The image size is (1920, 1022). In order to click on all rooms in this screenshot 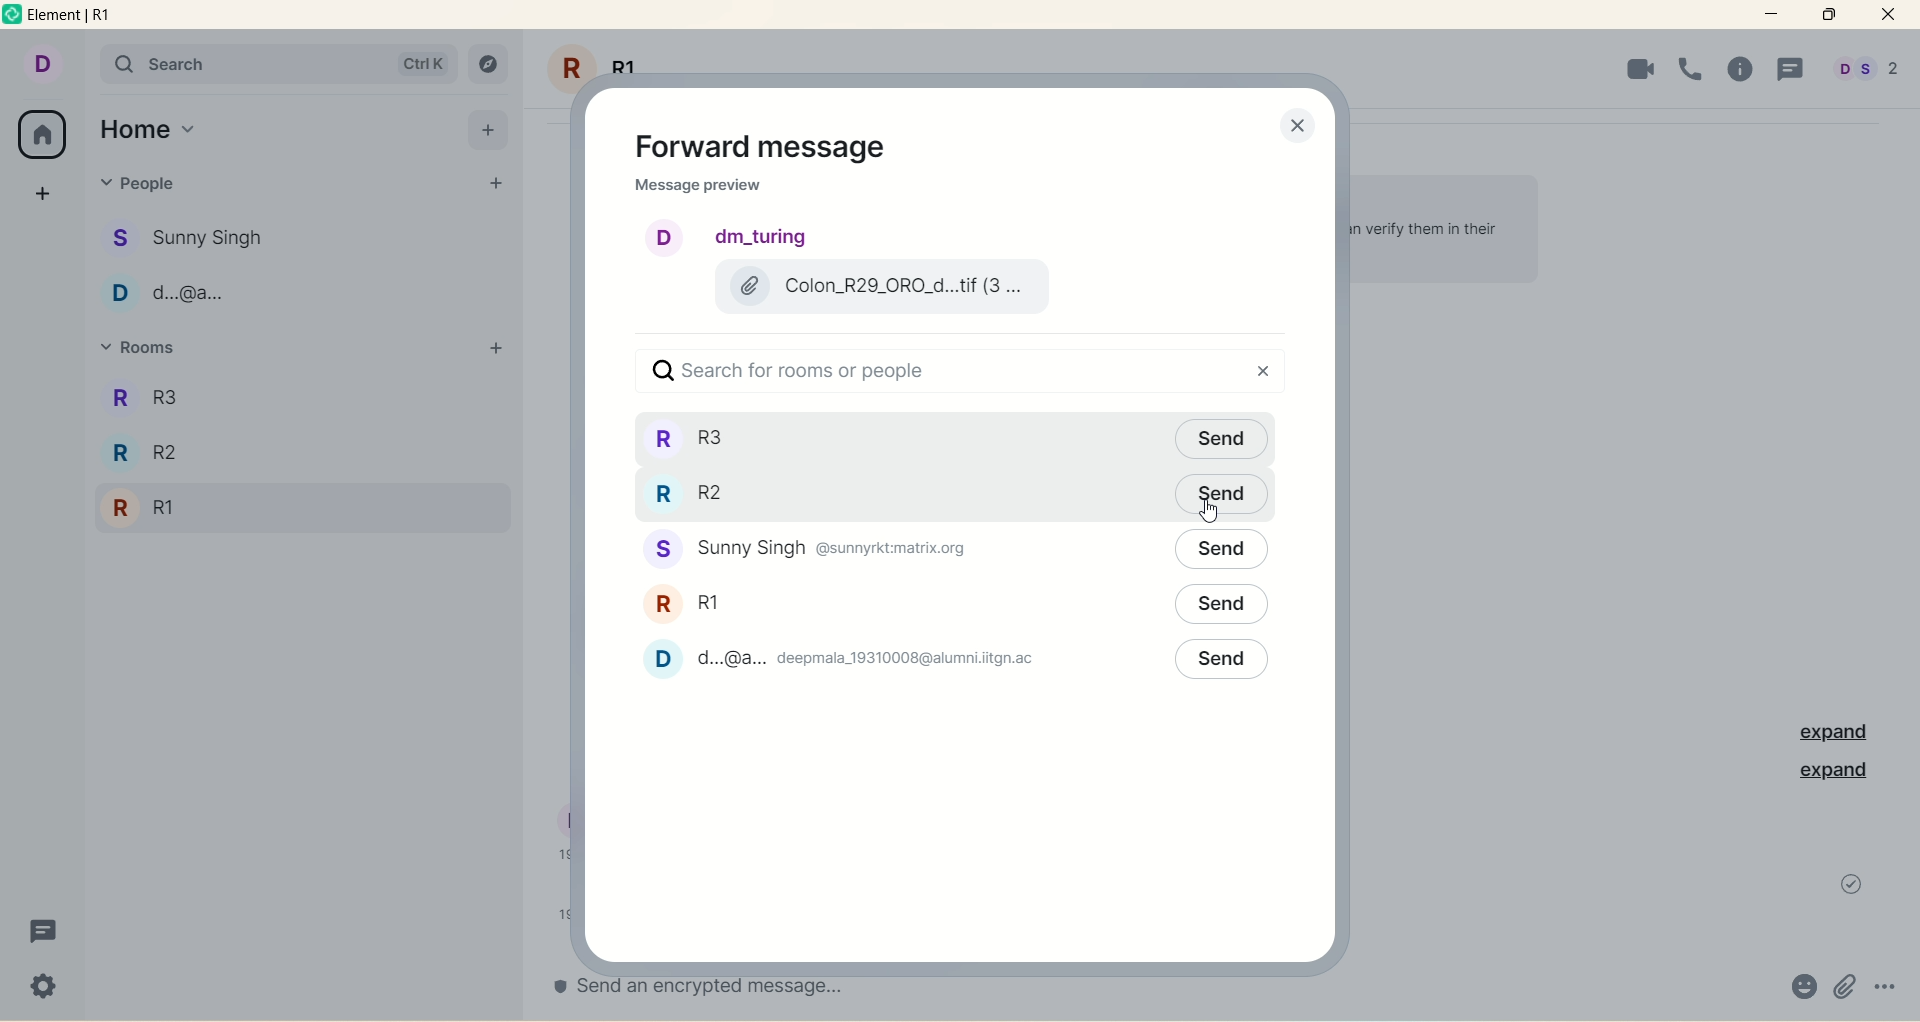, I will do `click(40, 135)`.